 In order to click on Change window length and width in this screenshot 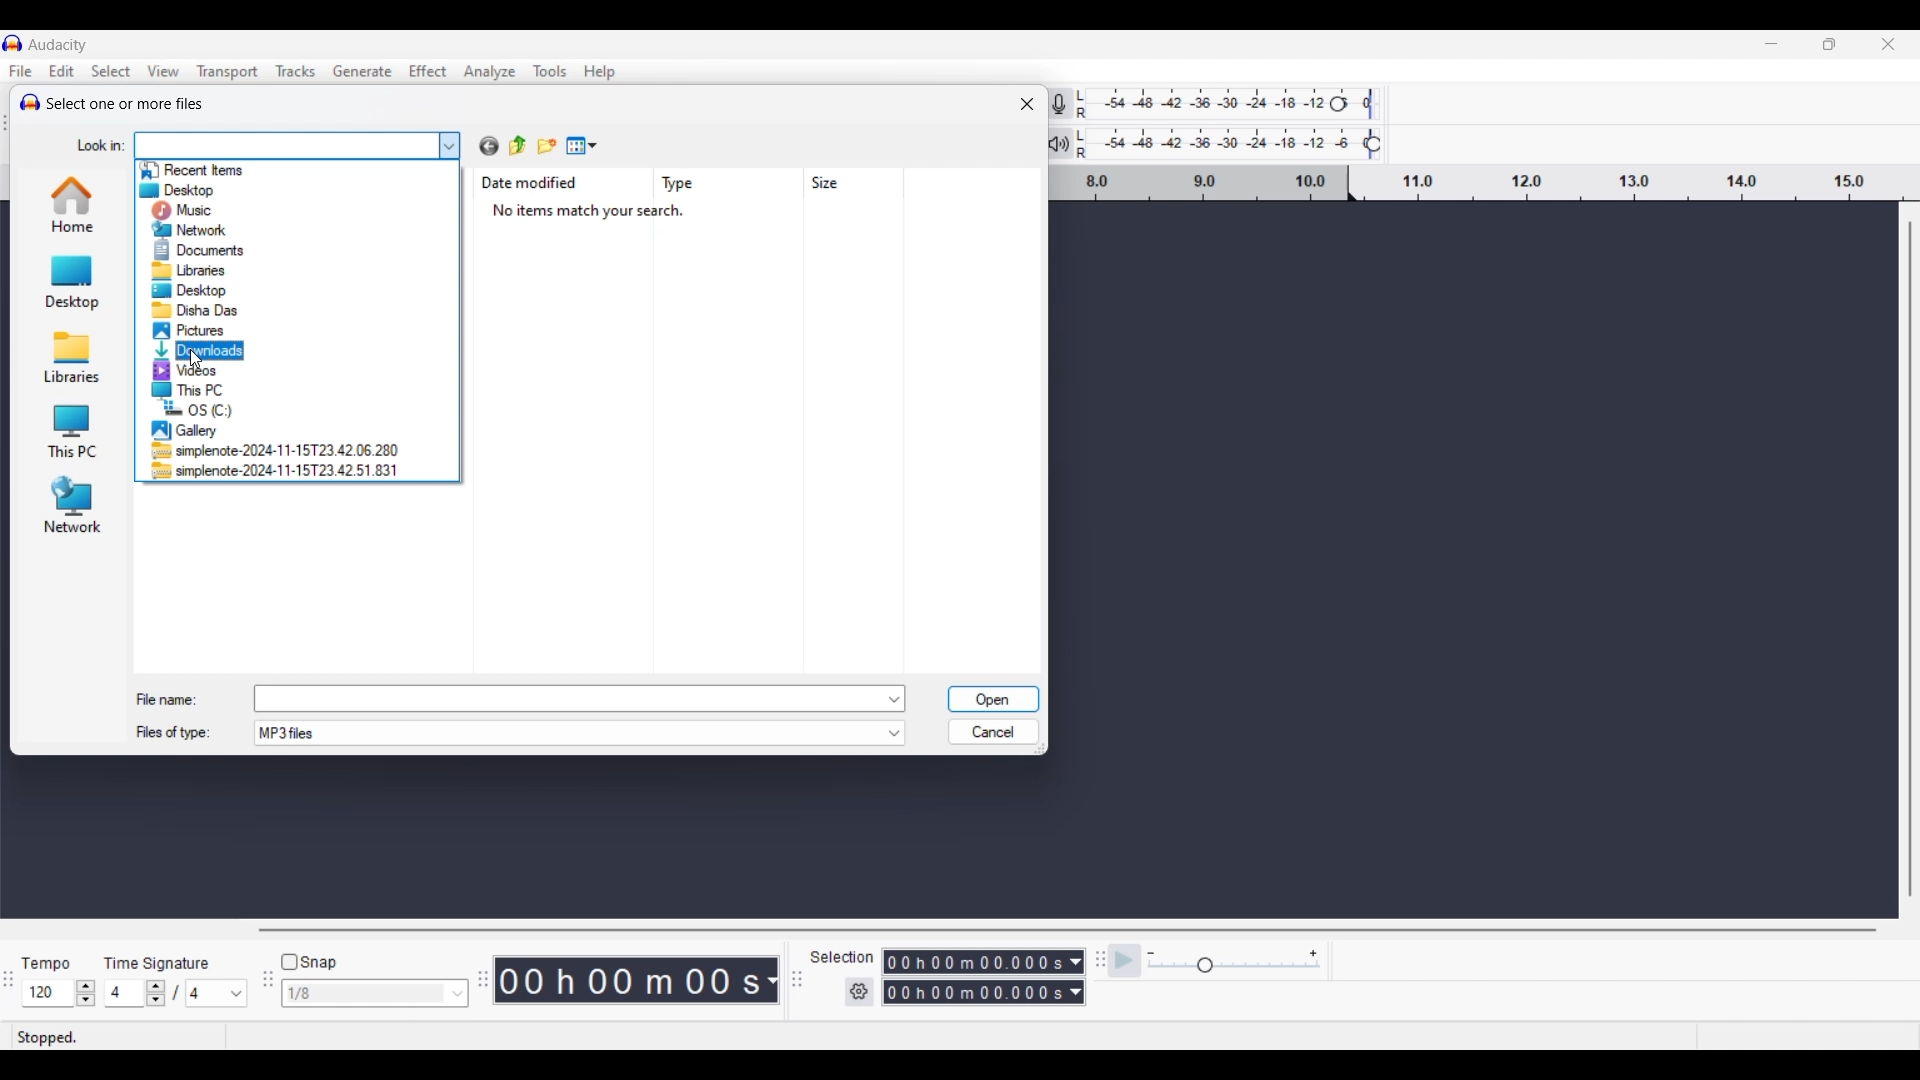, I will do `click(1045, 753)`.